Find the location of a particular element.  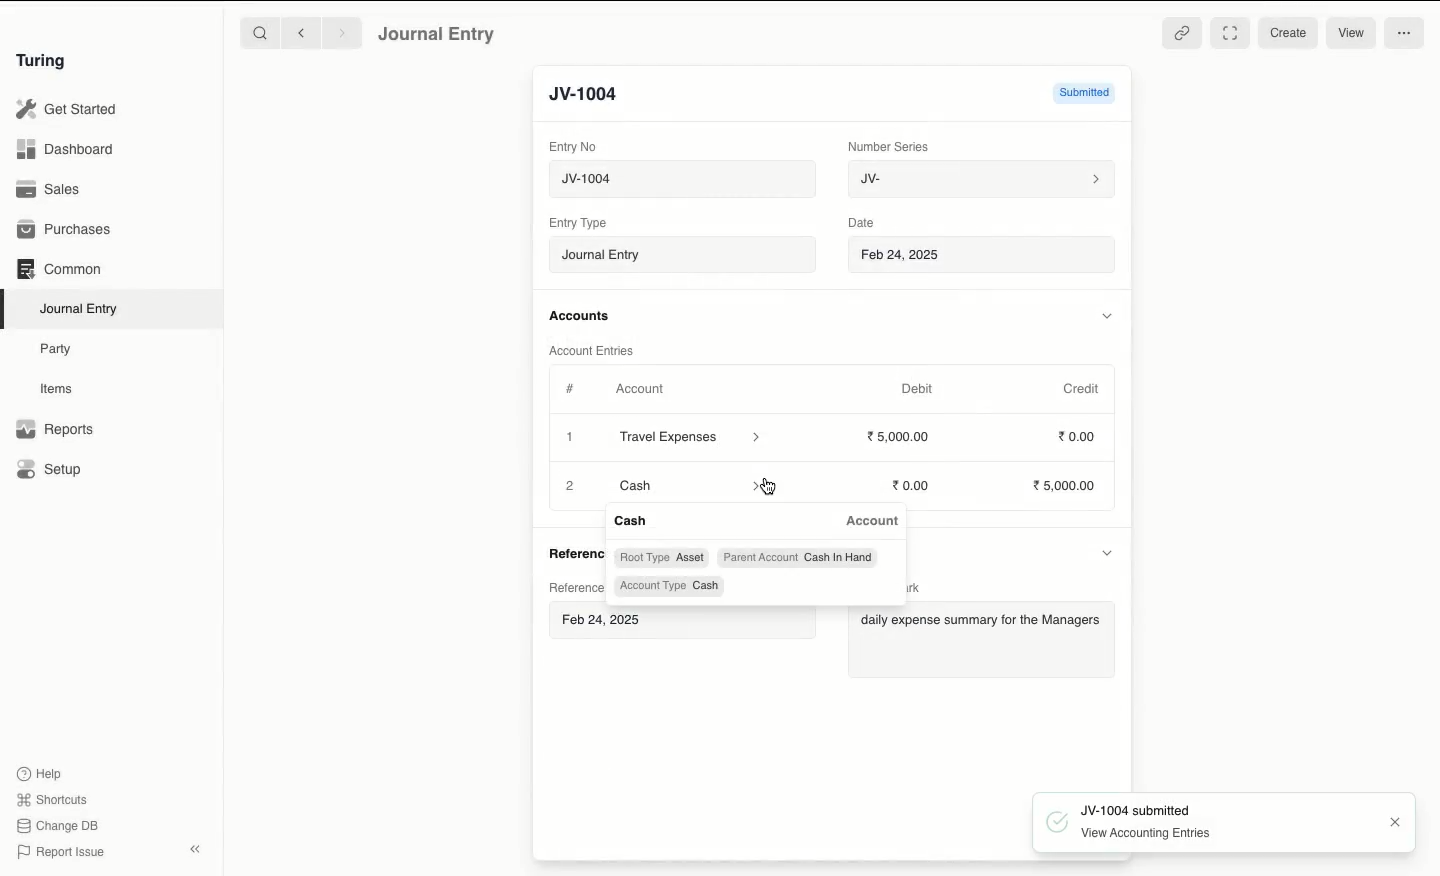

Cash is located at coordinates (635, 520).